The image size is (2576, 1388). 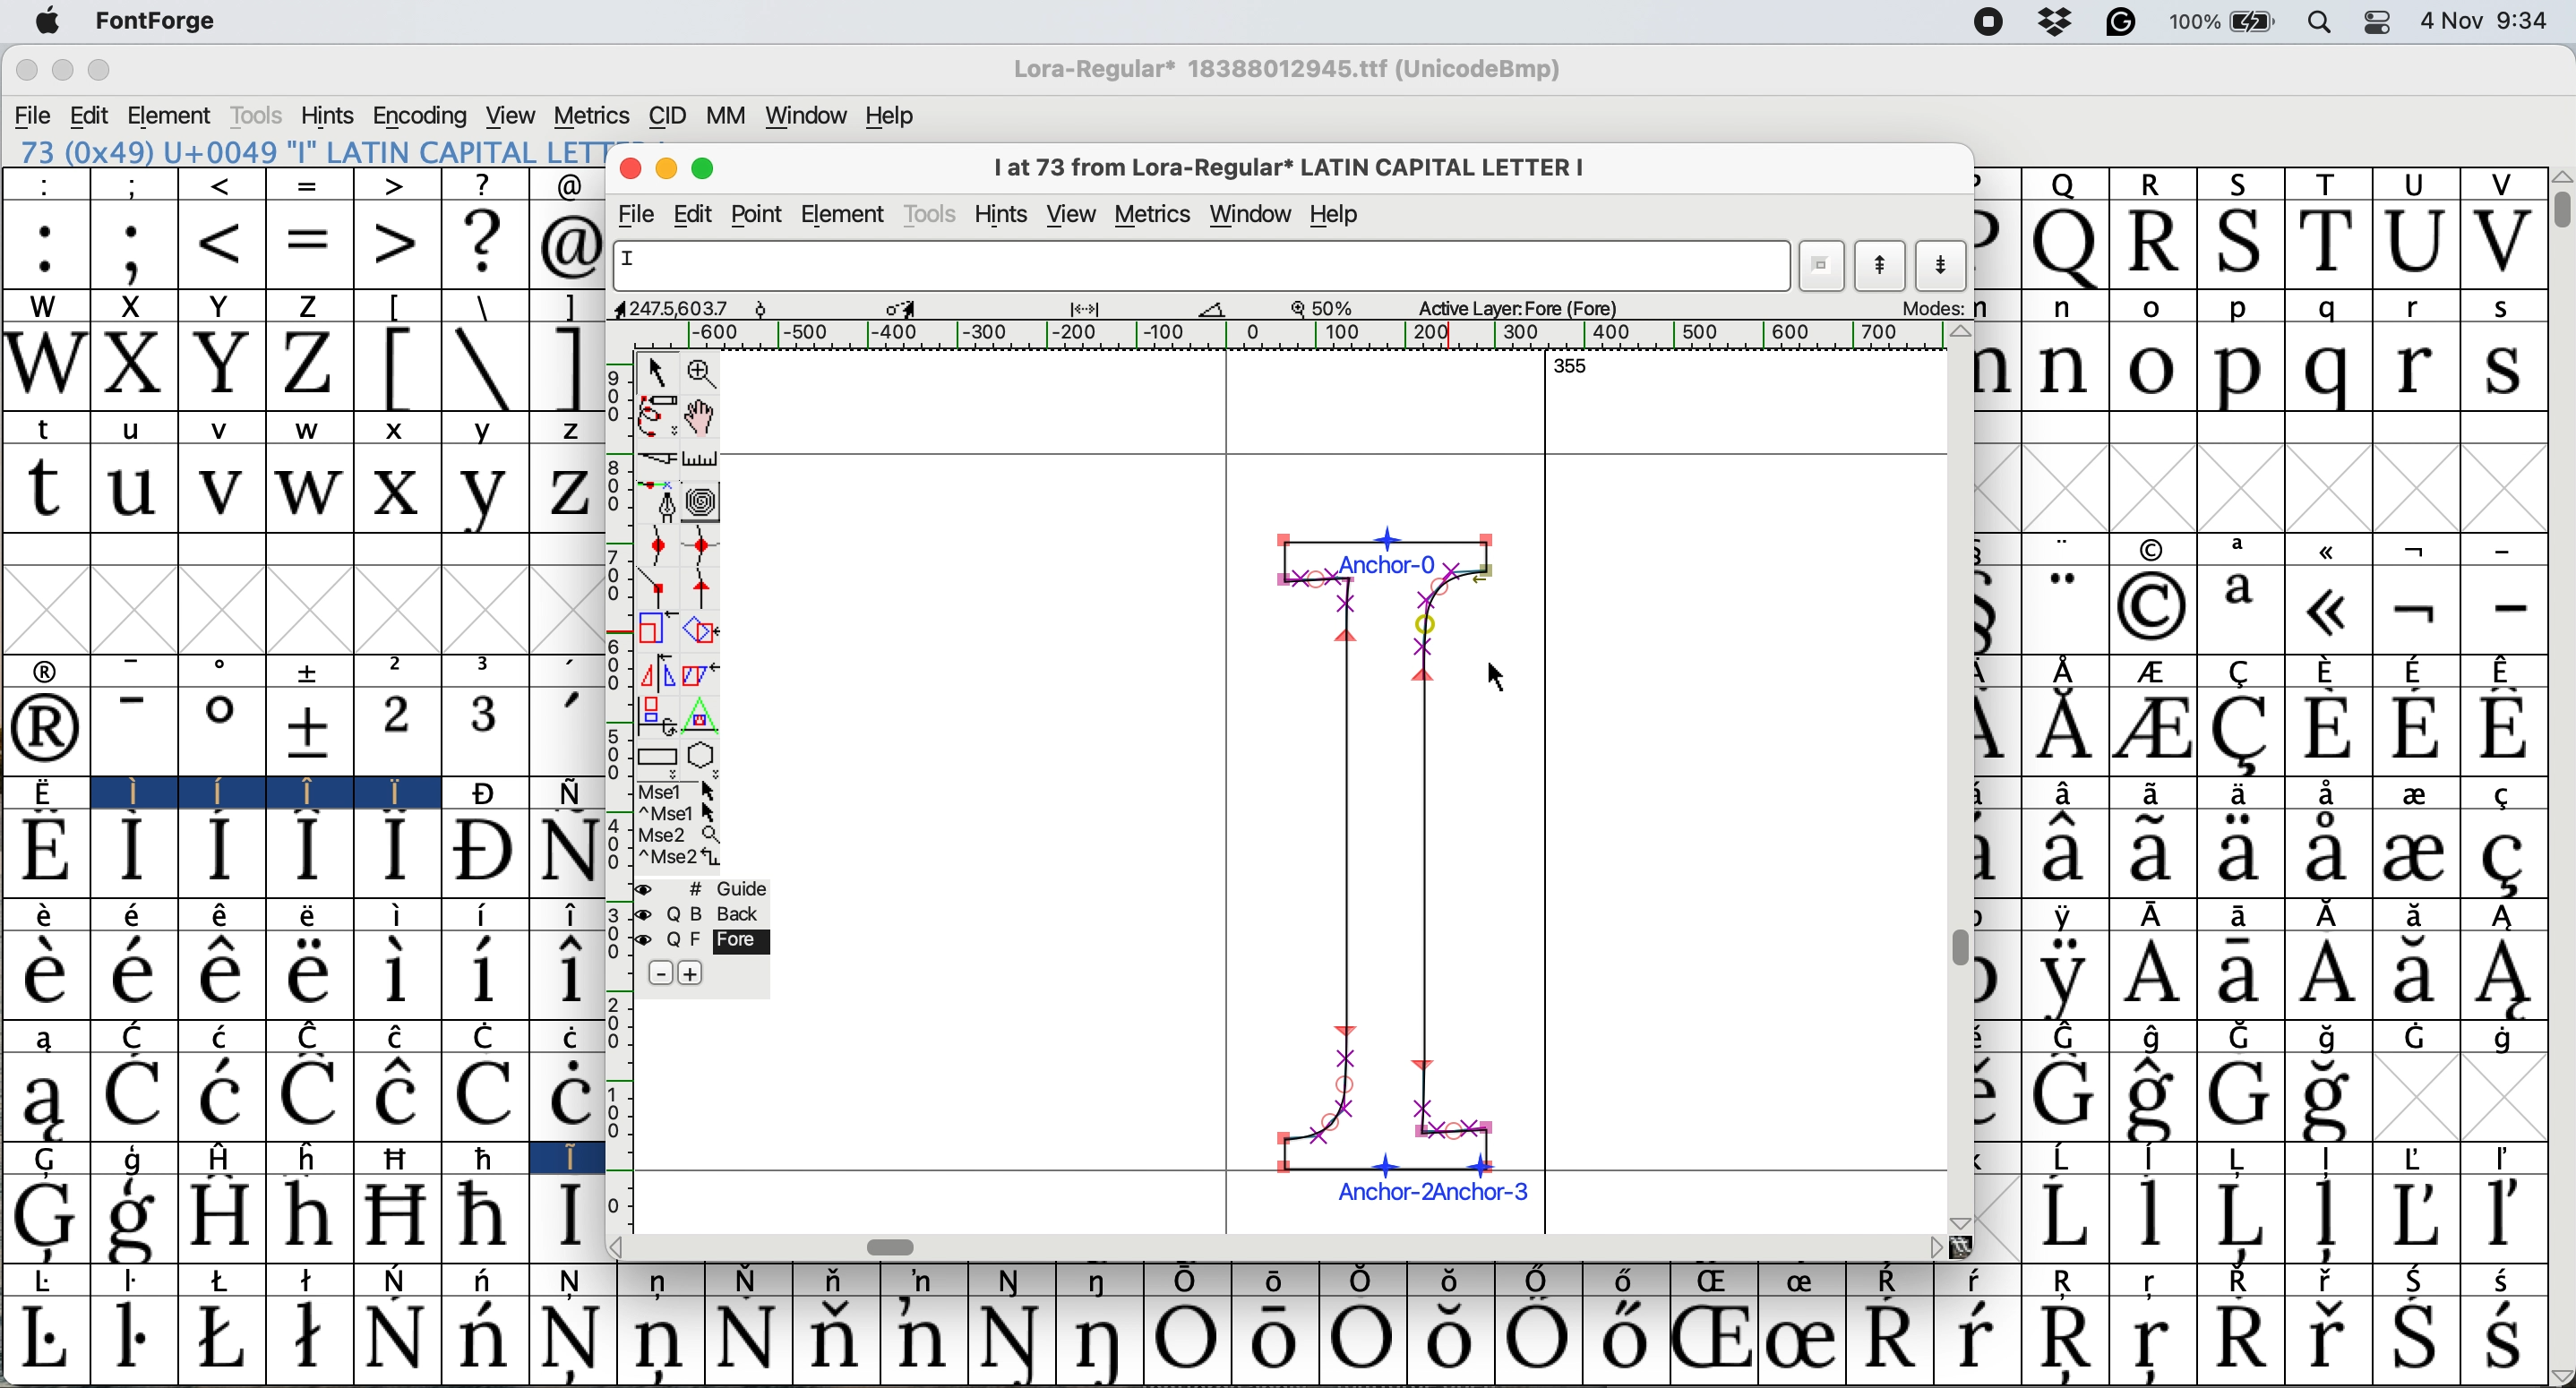 I want to click on Symbol, so click(x=571, y=790).